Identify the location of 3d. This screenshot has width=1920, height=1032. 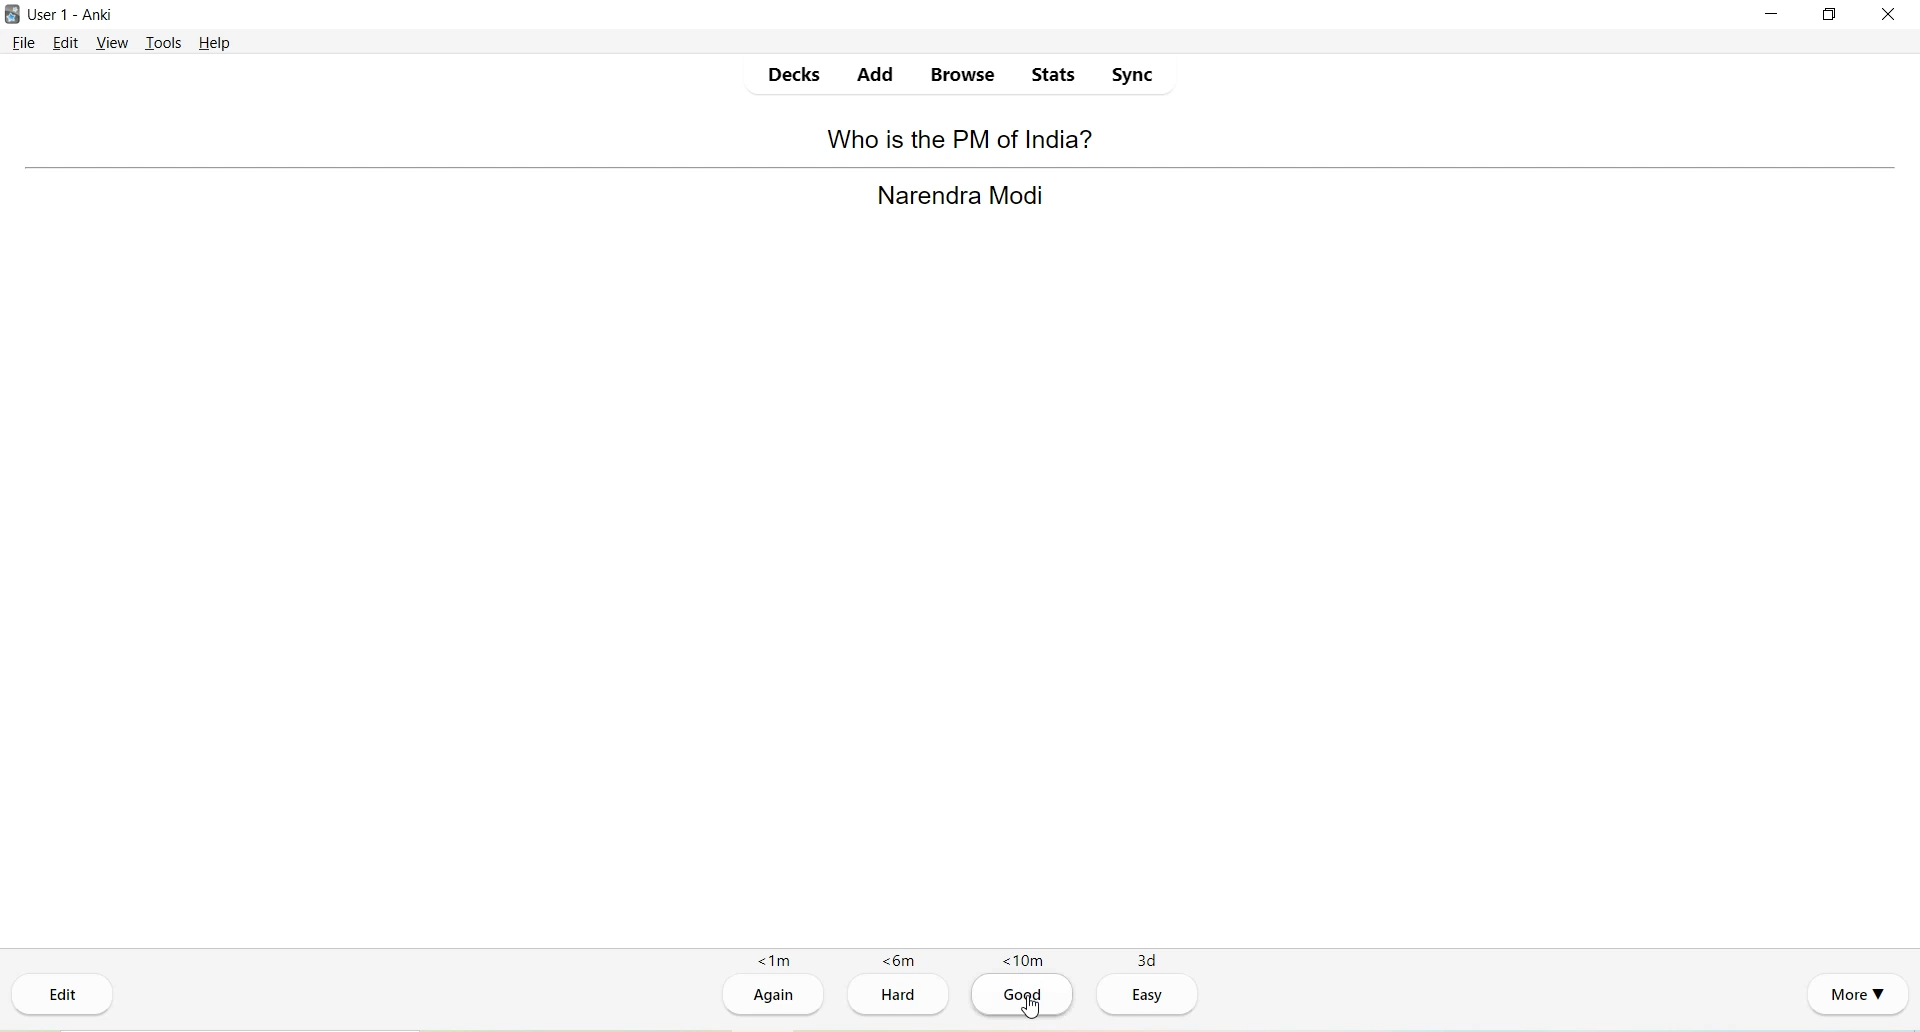
(1151, 959).